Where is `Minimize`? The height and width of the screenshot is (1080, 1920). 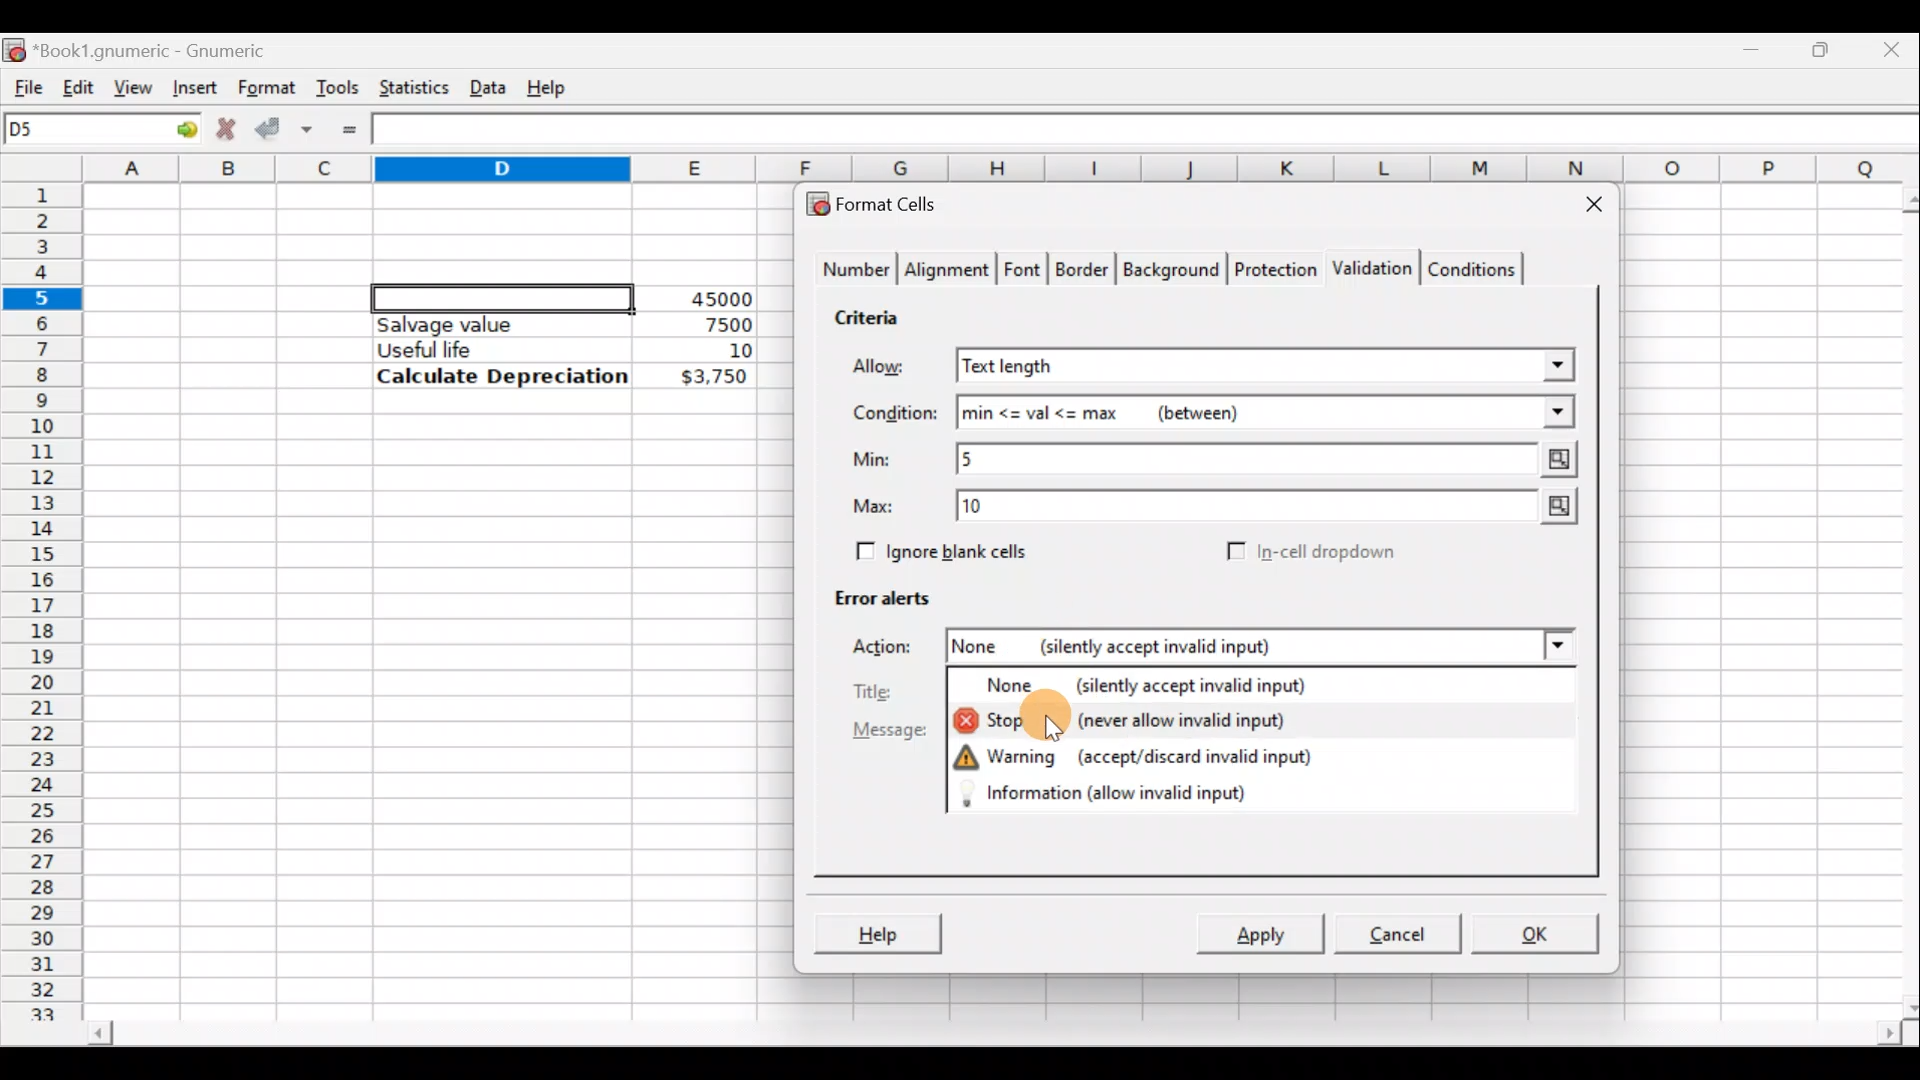
Minimize is located at coordinates (1756, 45).